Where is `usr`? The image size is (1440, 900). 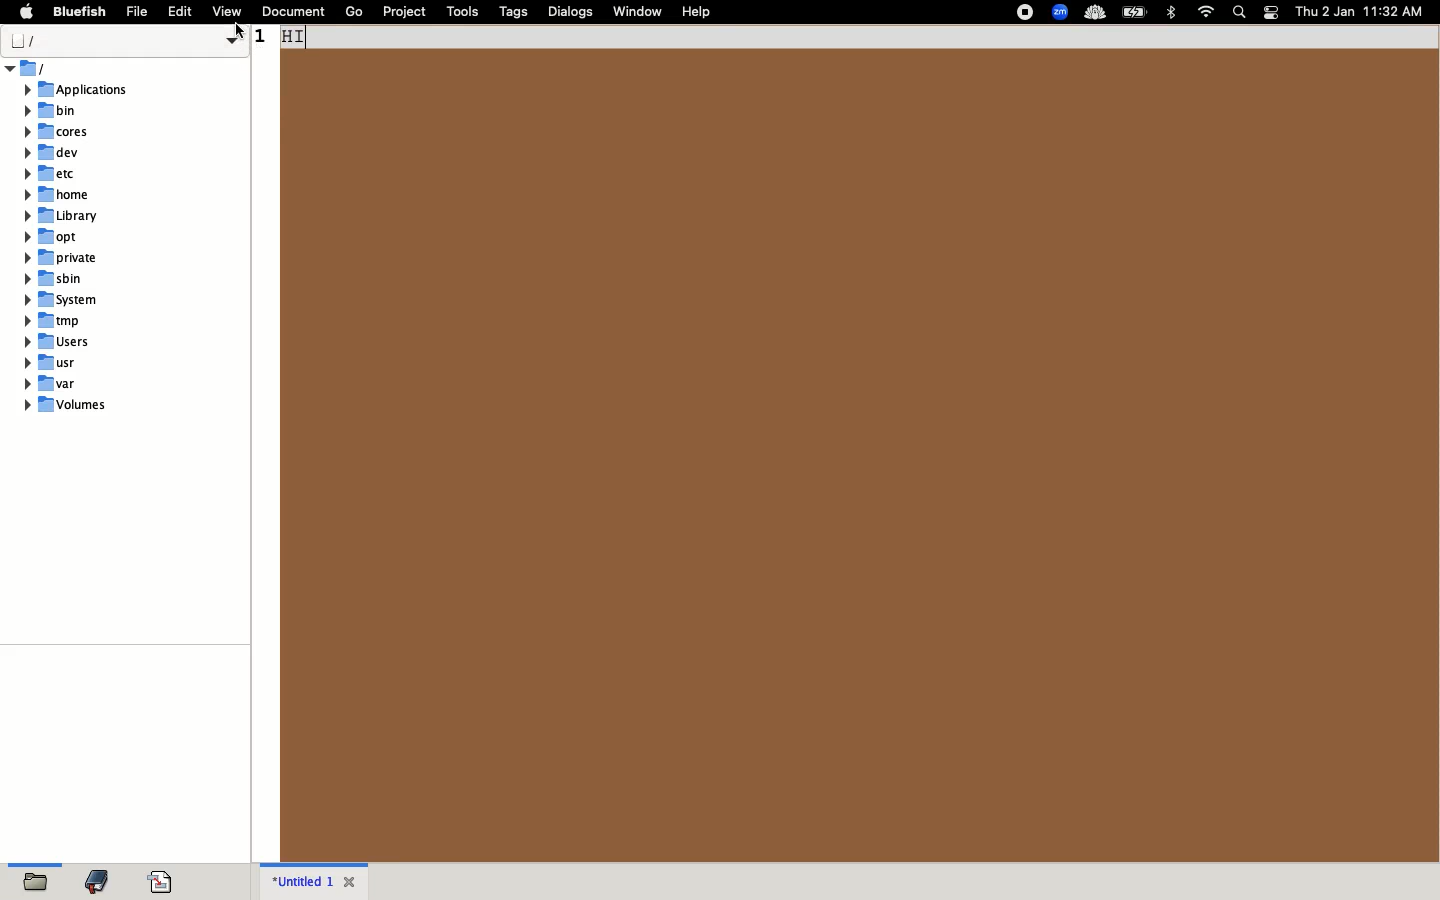
usr is located at coordinates (56, 361).